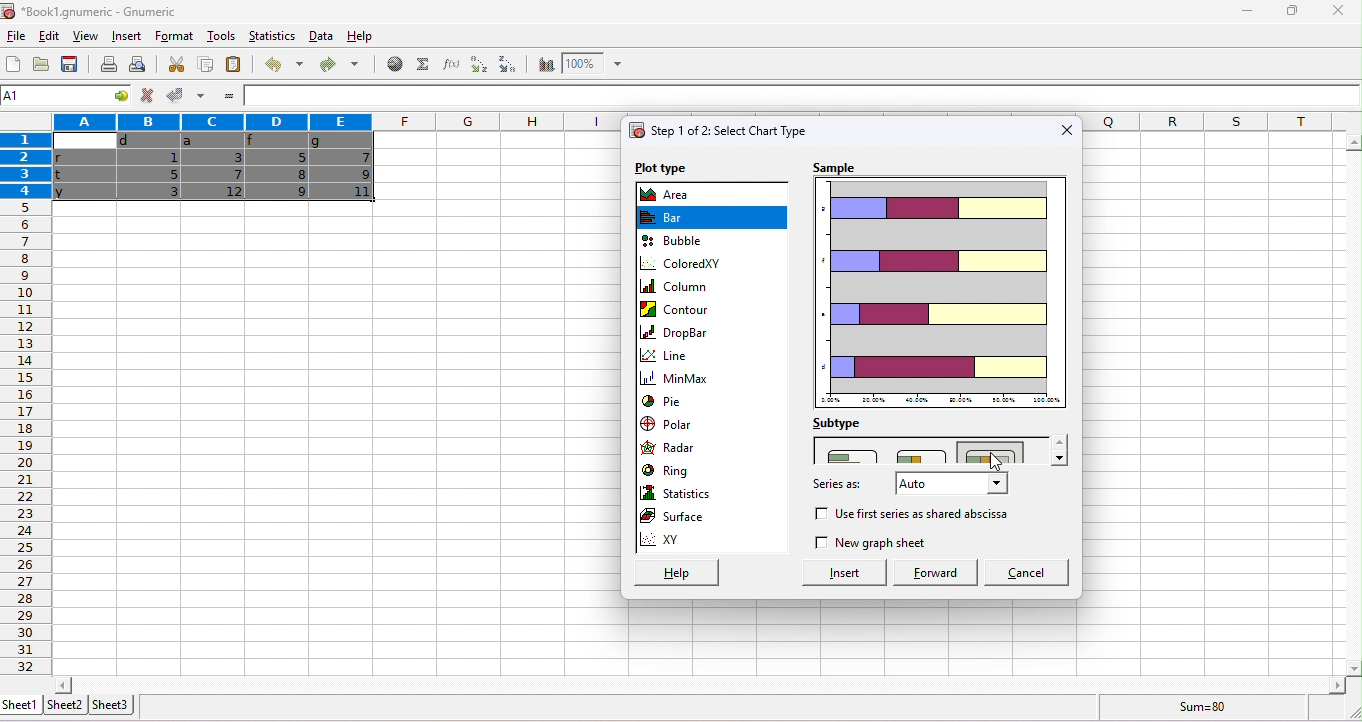 The width and height of the screenshot is (1362, 722). I want to click on close, so click(1339, 13).